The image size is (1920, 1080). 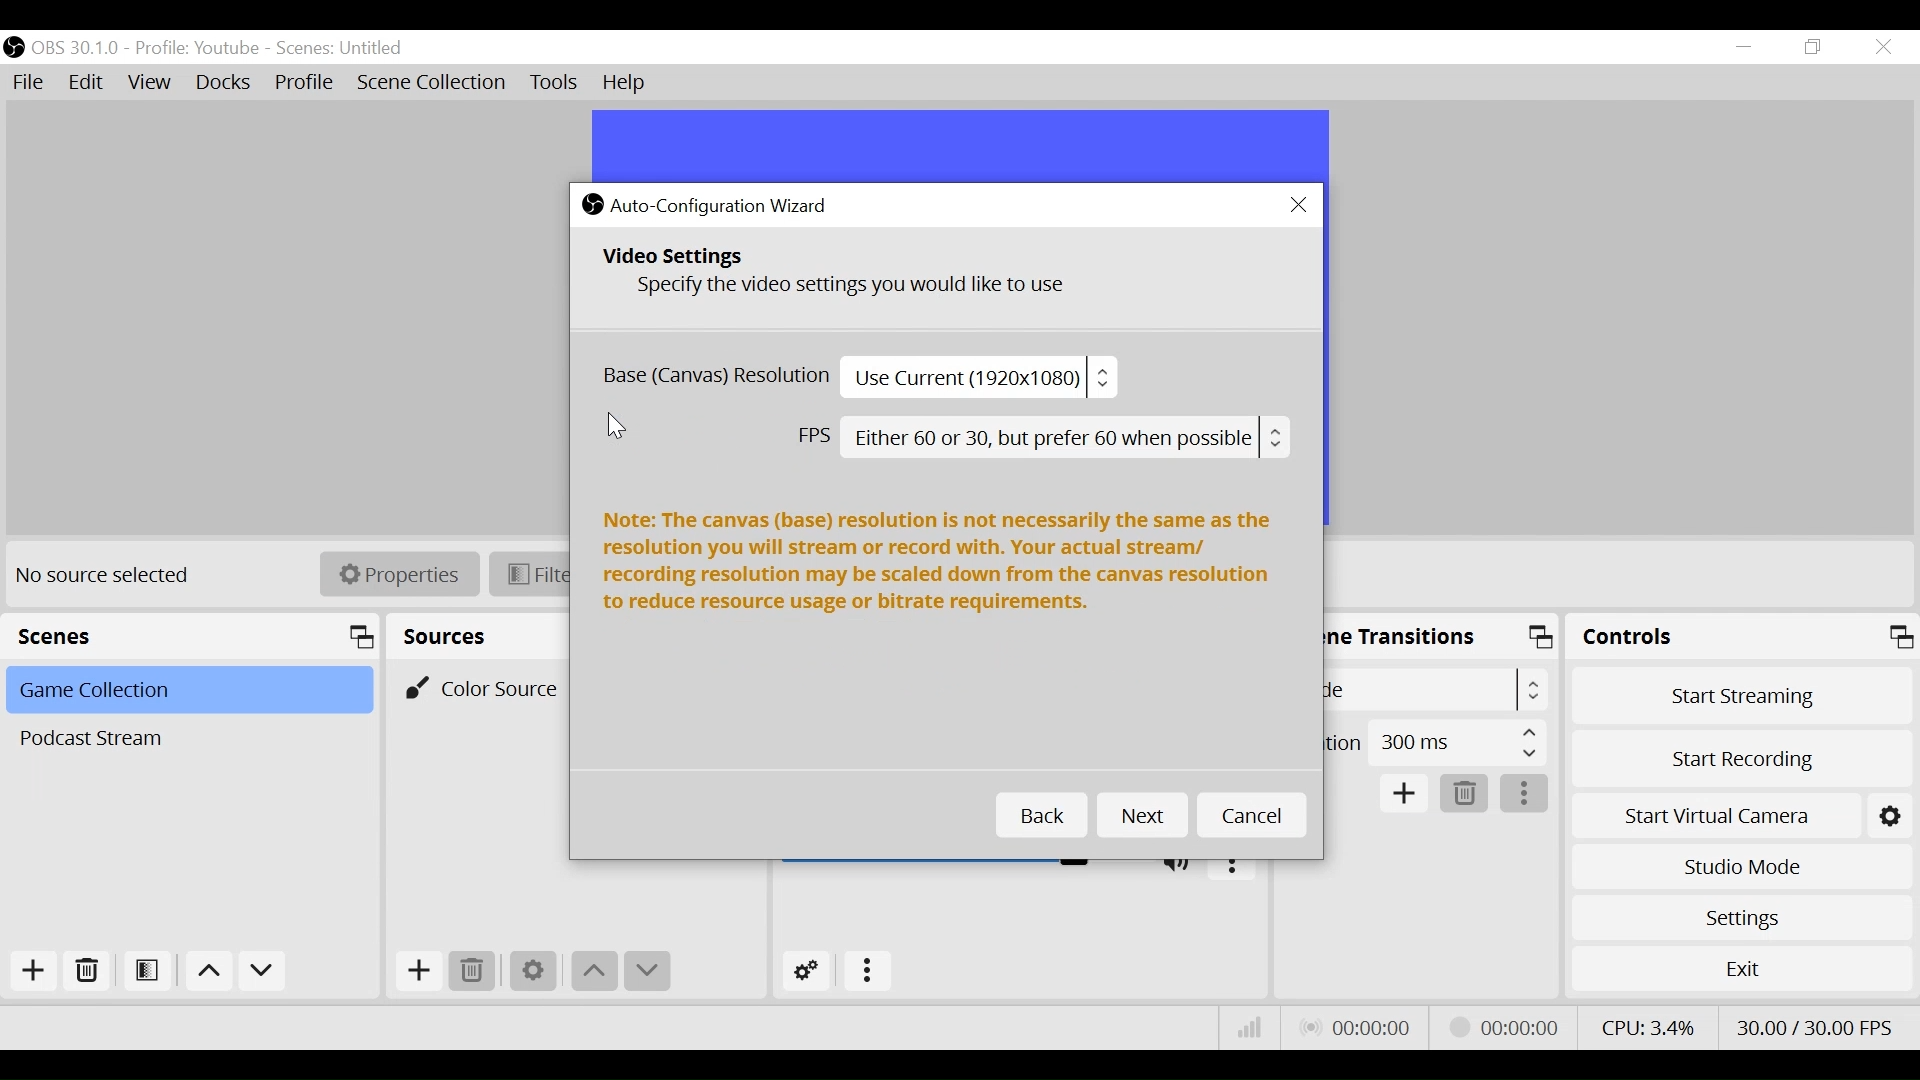 I want to click on Properties, so click(x=399, y=574).